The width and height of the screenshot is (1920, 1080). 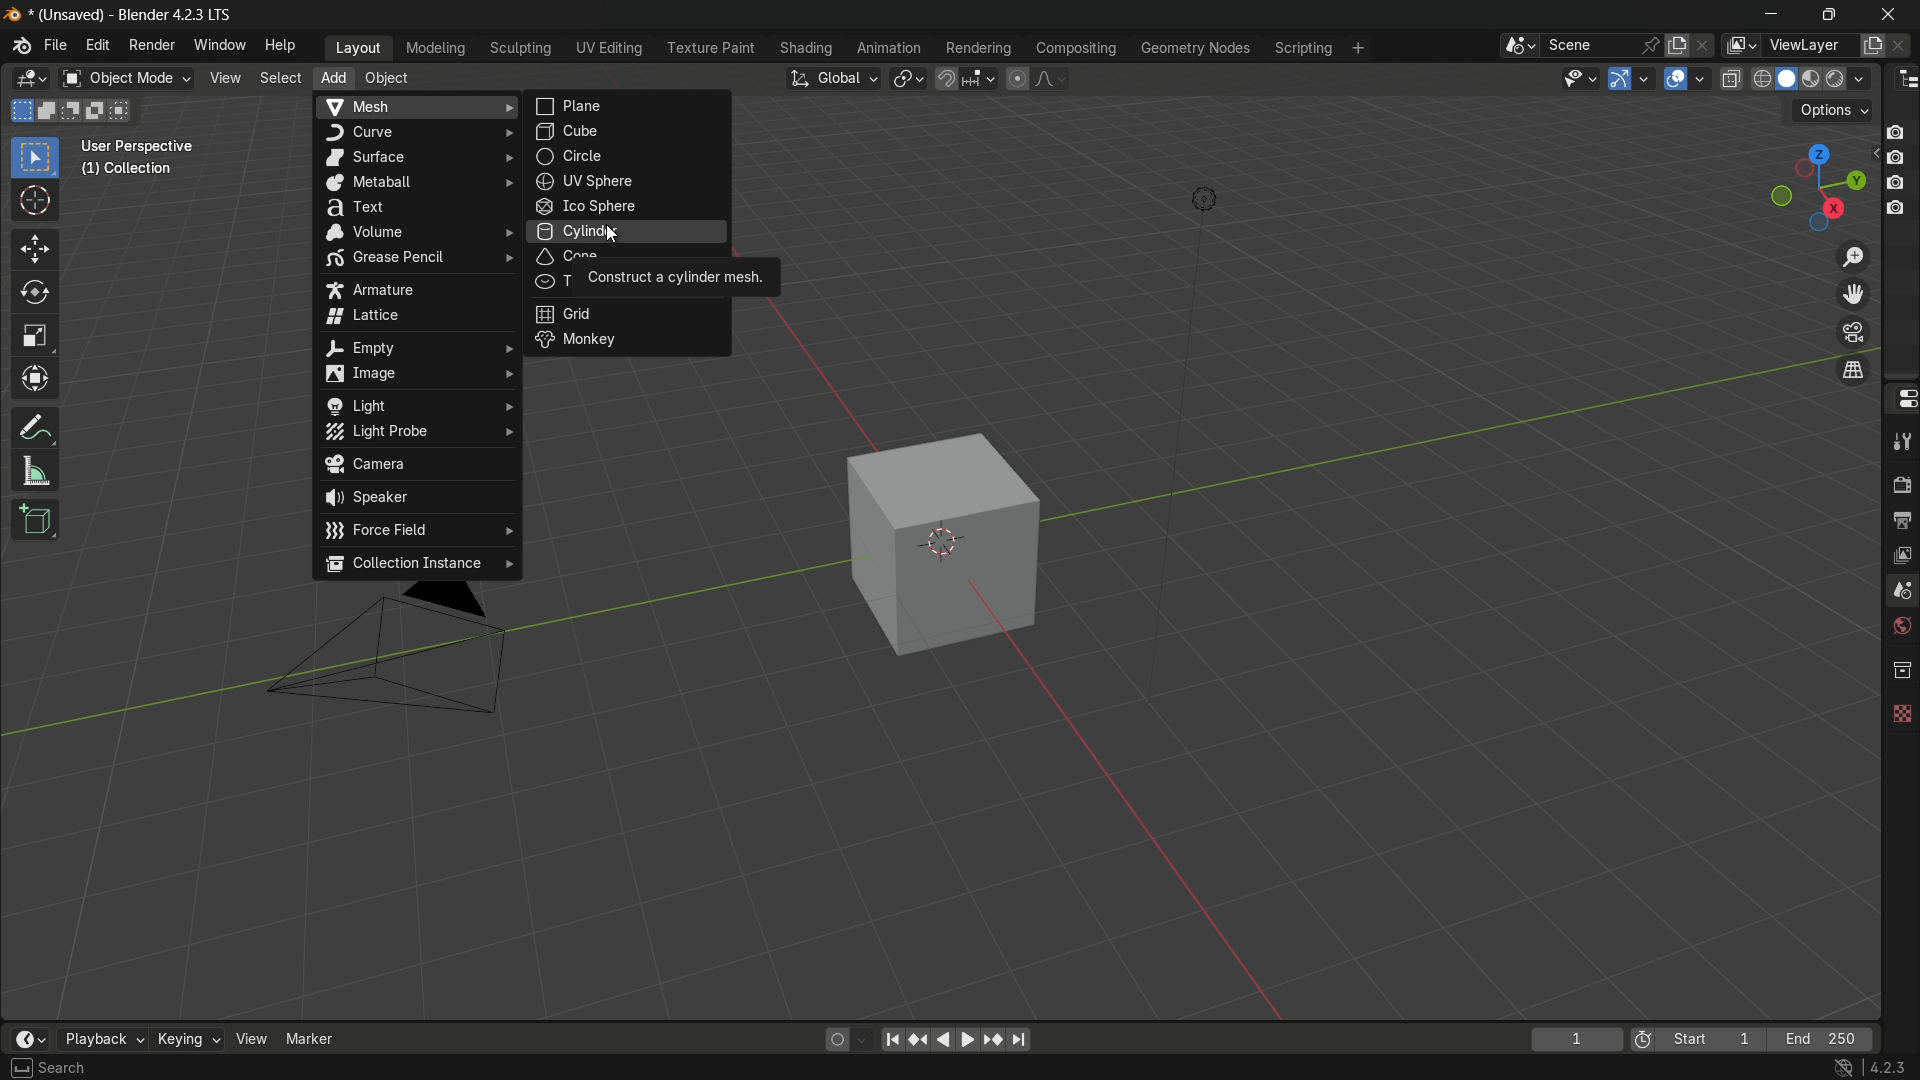 I want to click on show overlay, so click(x=1677, y=79).